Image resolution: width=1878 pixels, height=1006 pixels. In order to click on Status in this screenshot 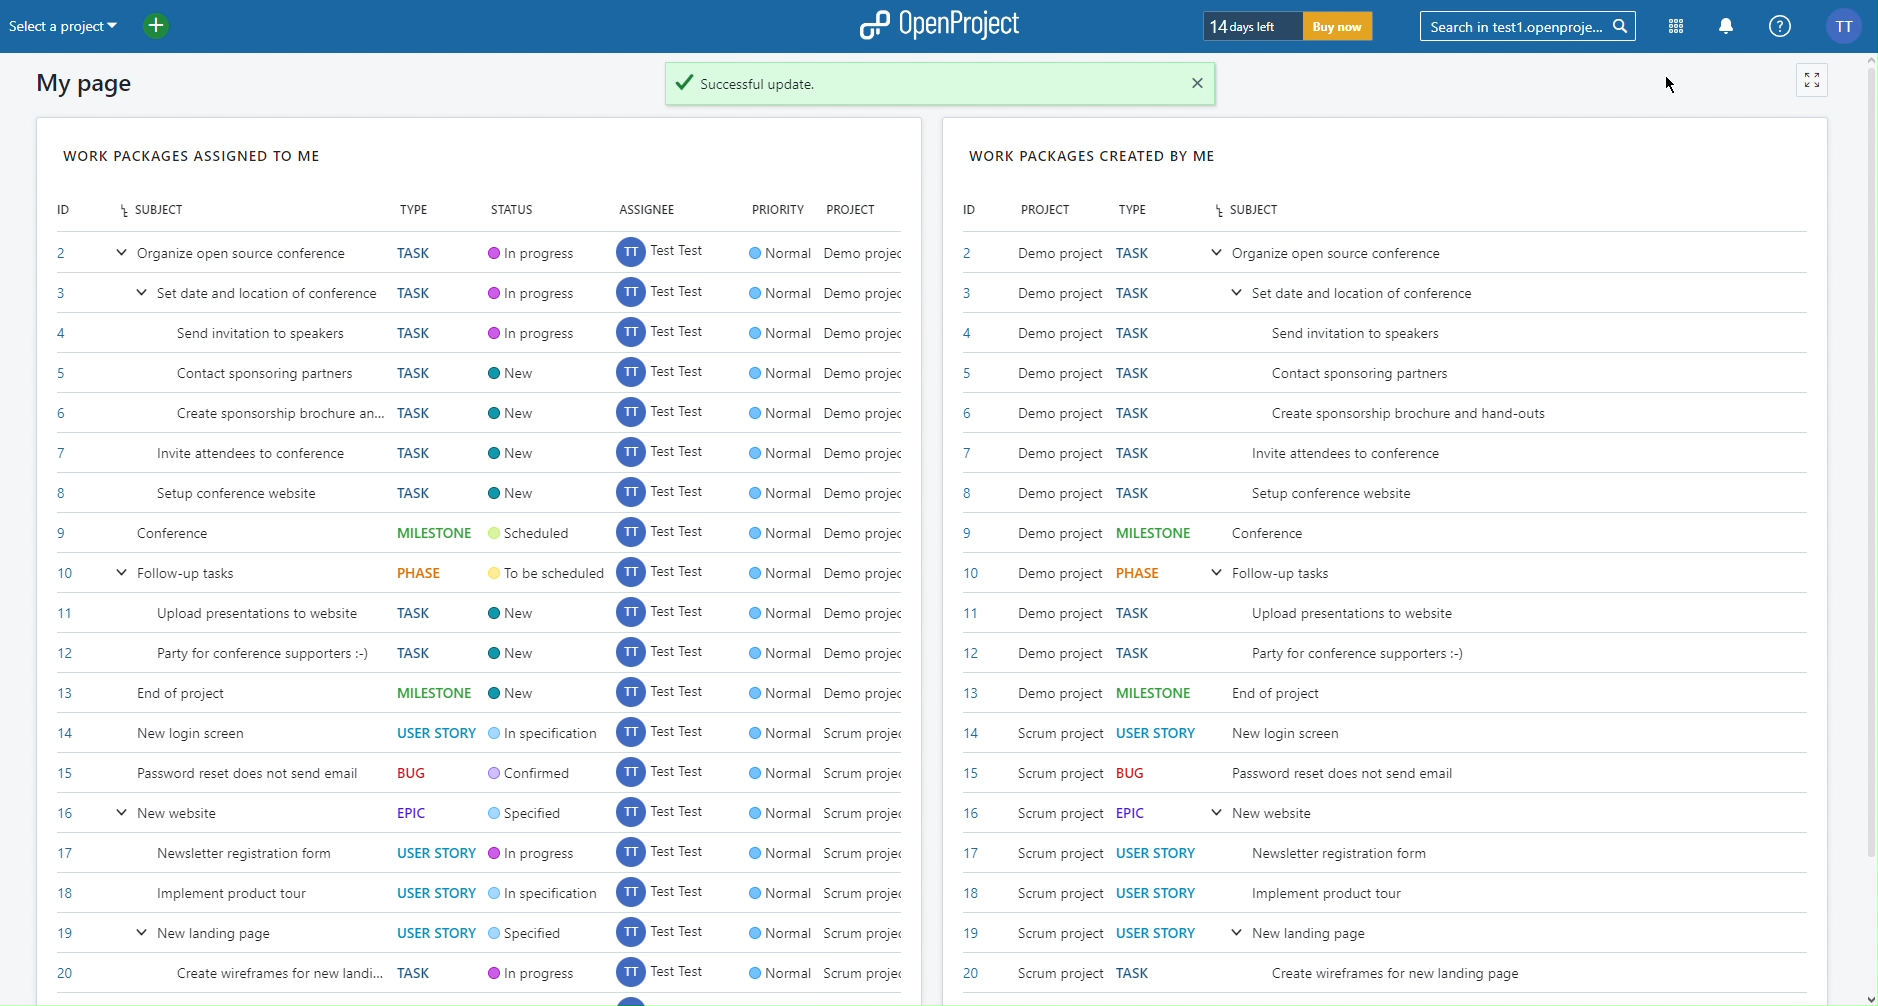, I will do `click(514, 211)`.